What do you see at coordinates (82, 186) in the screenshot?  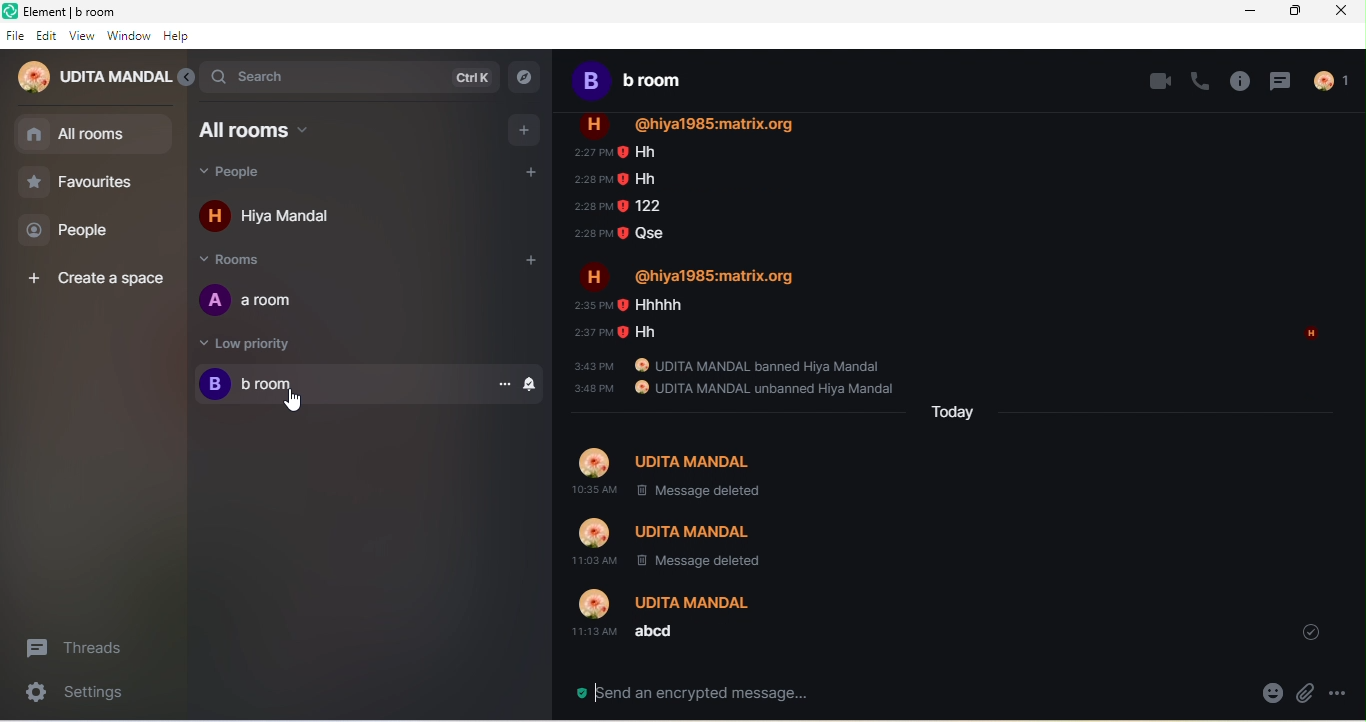 I see `favourites` at bounding box center [82, 186].